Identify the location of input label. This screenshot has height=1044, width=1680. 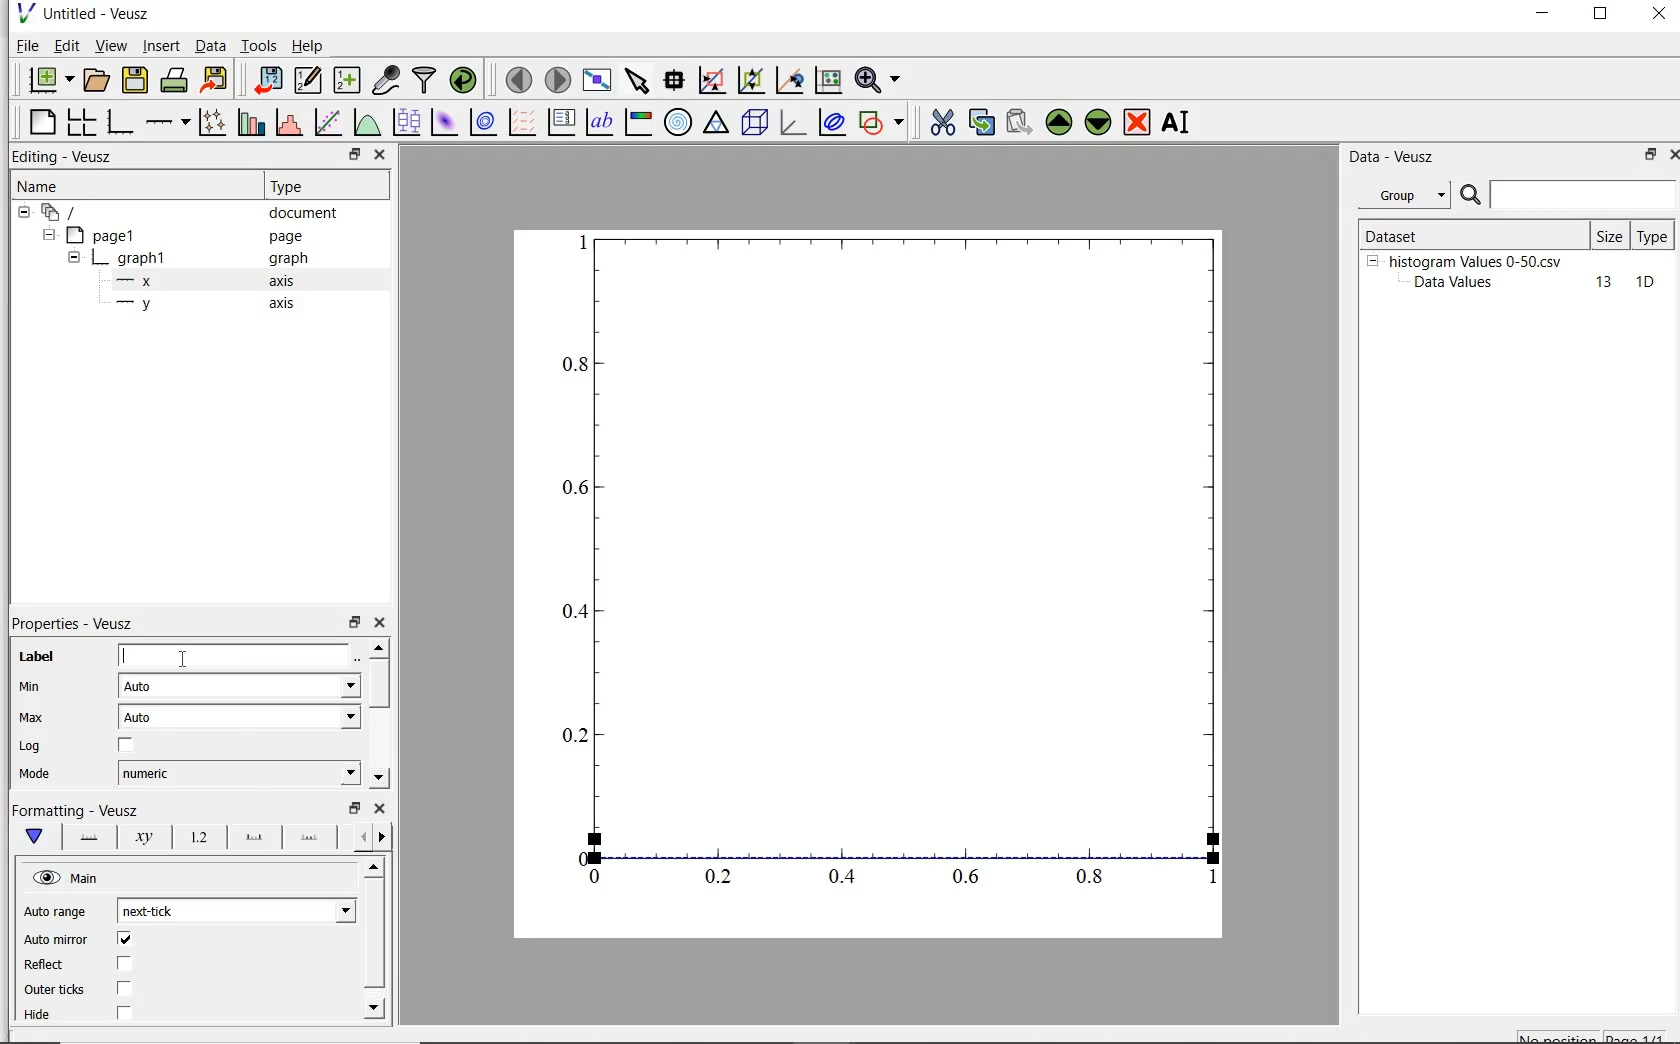
(233, 658).